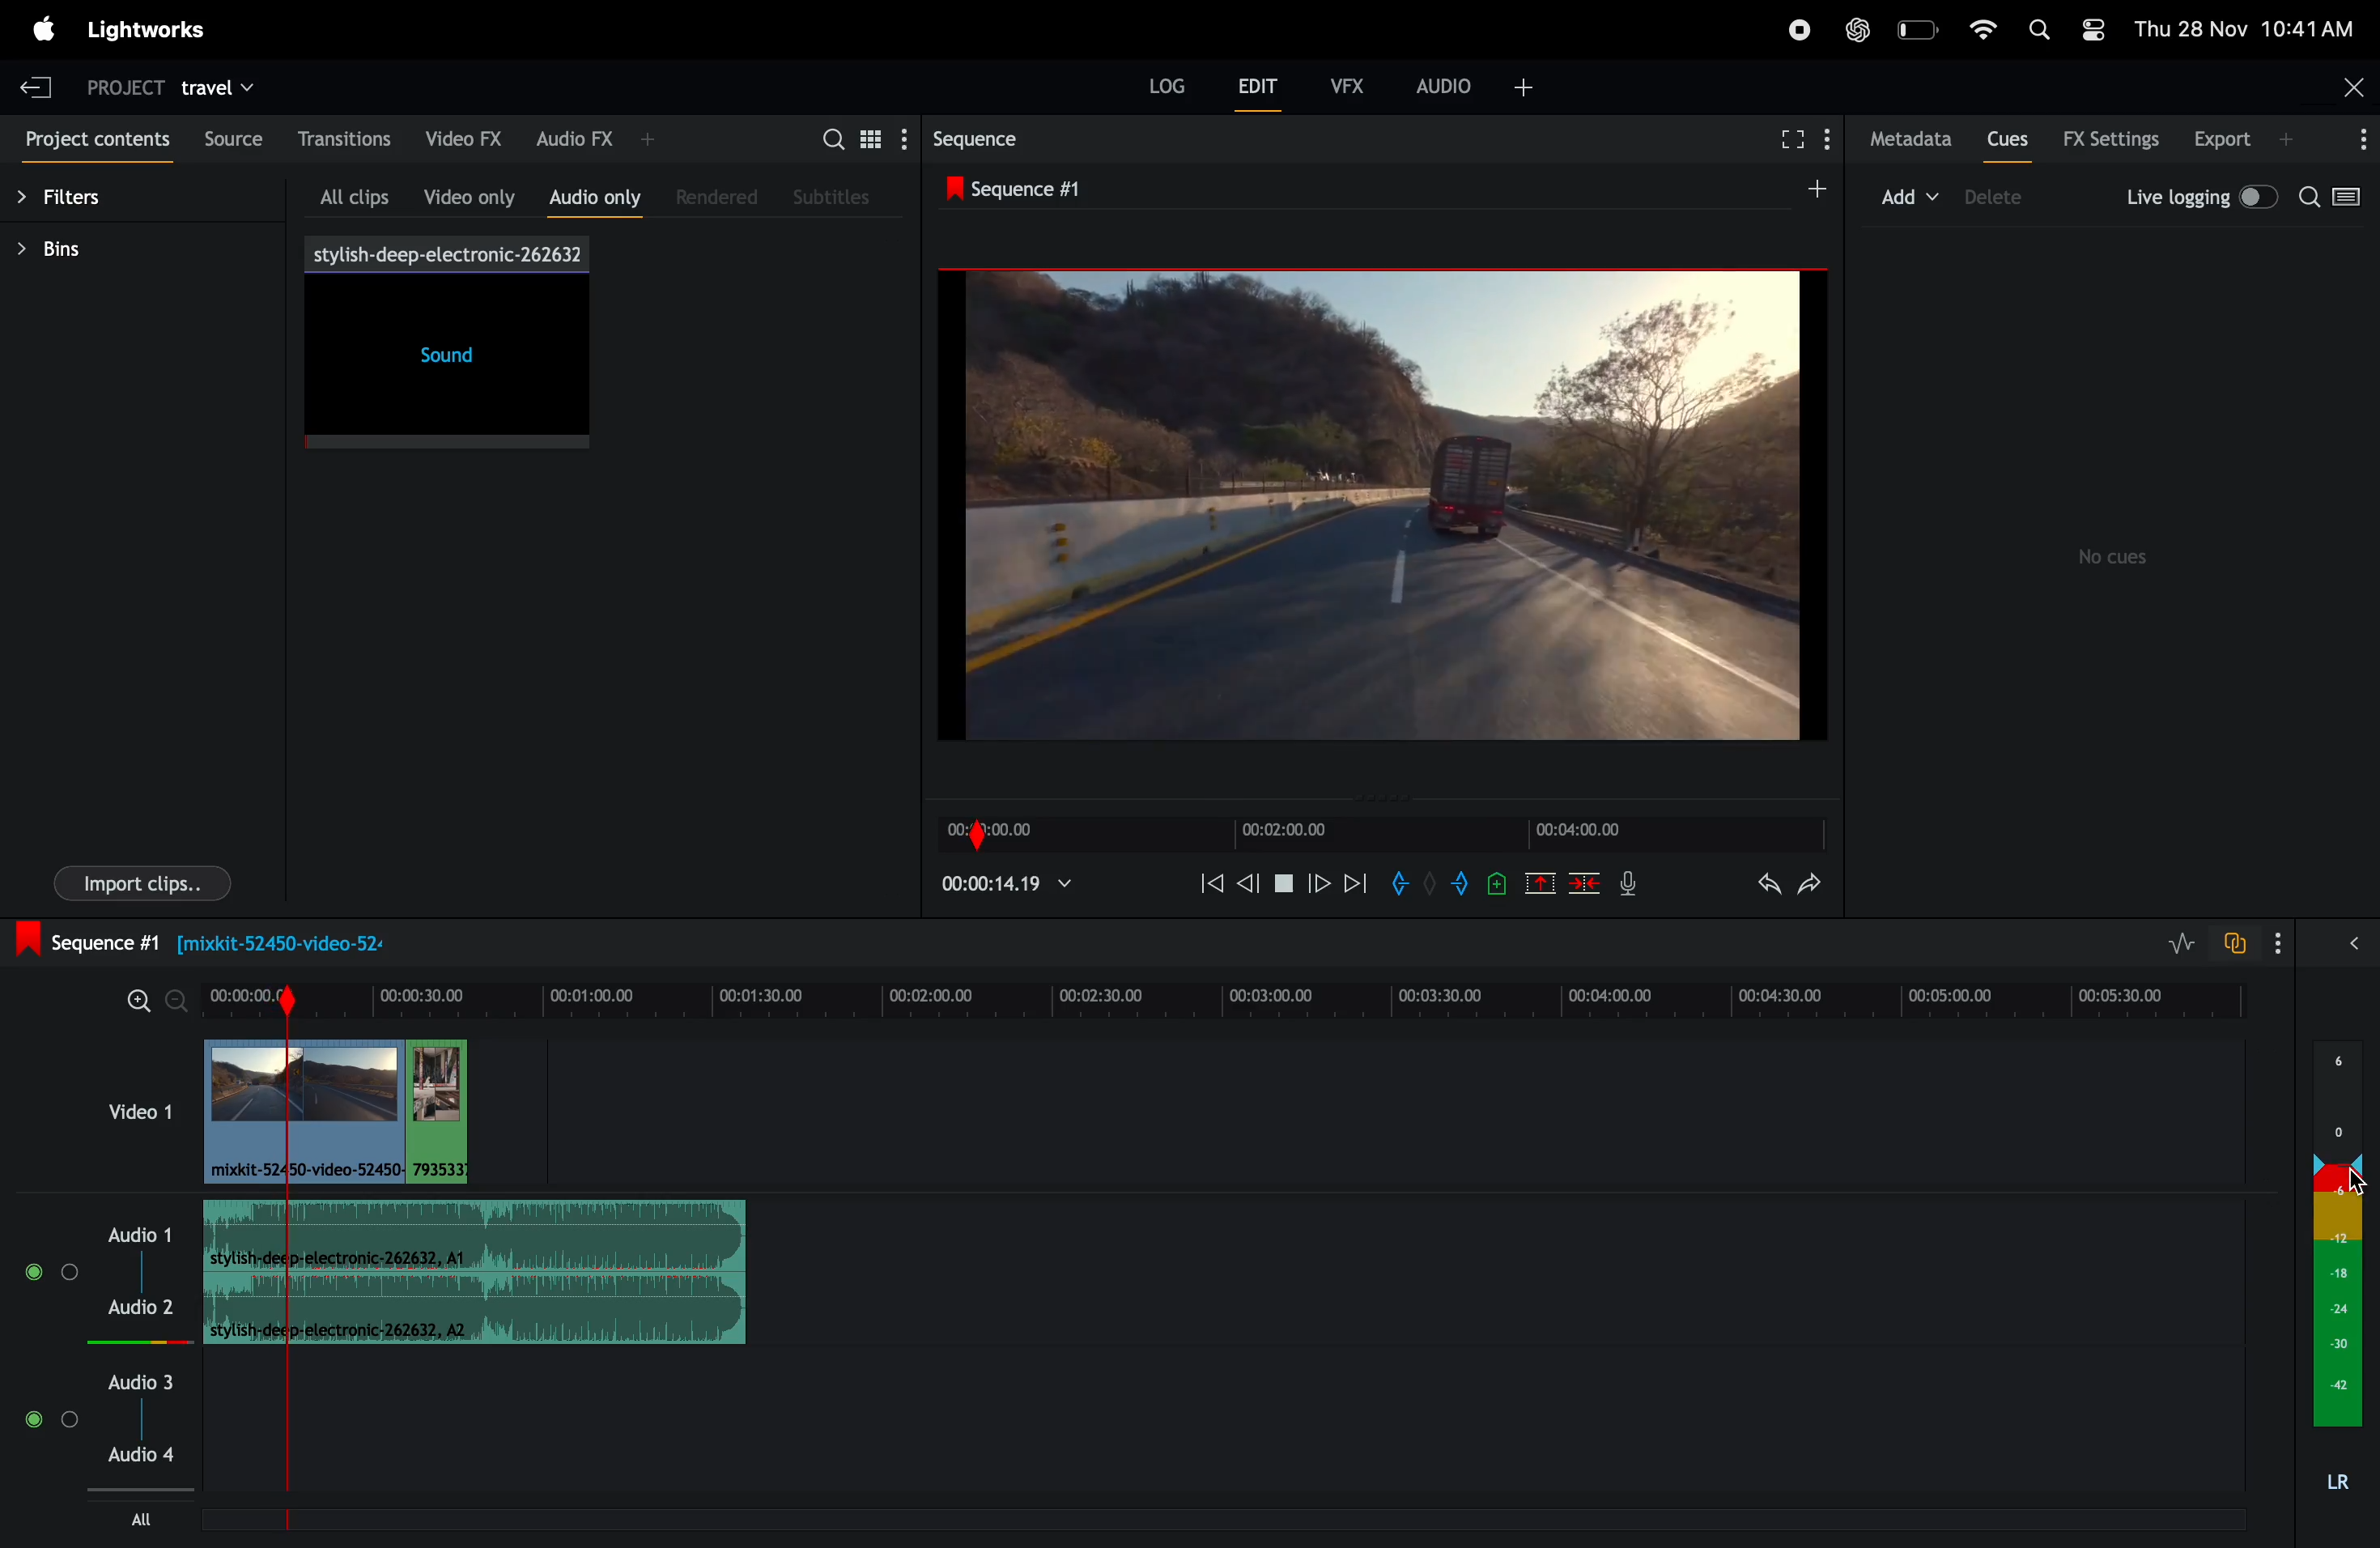 This screenshot has width=2380, height=1548. What do you see at coordinates (1793, 28) in the screenshot?
I see `record` at bounding box center [1793, 28].